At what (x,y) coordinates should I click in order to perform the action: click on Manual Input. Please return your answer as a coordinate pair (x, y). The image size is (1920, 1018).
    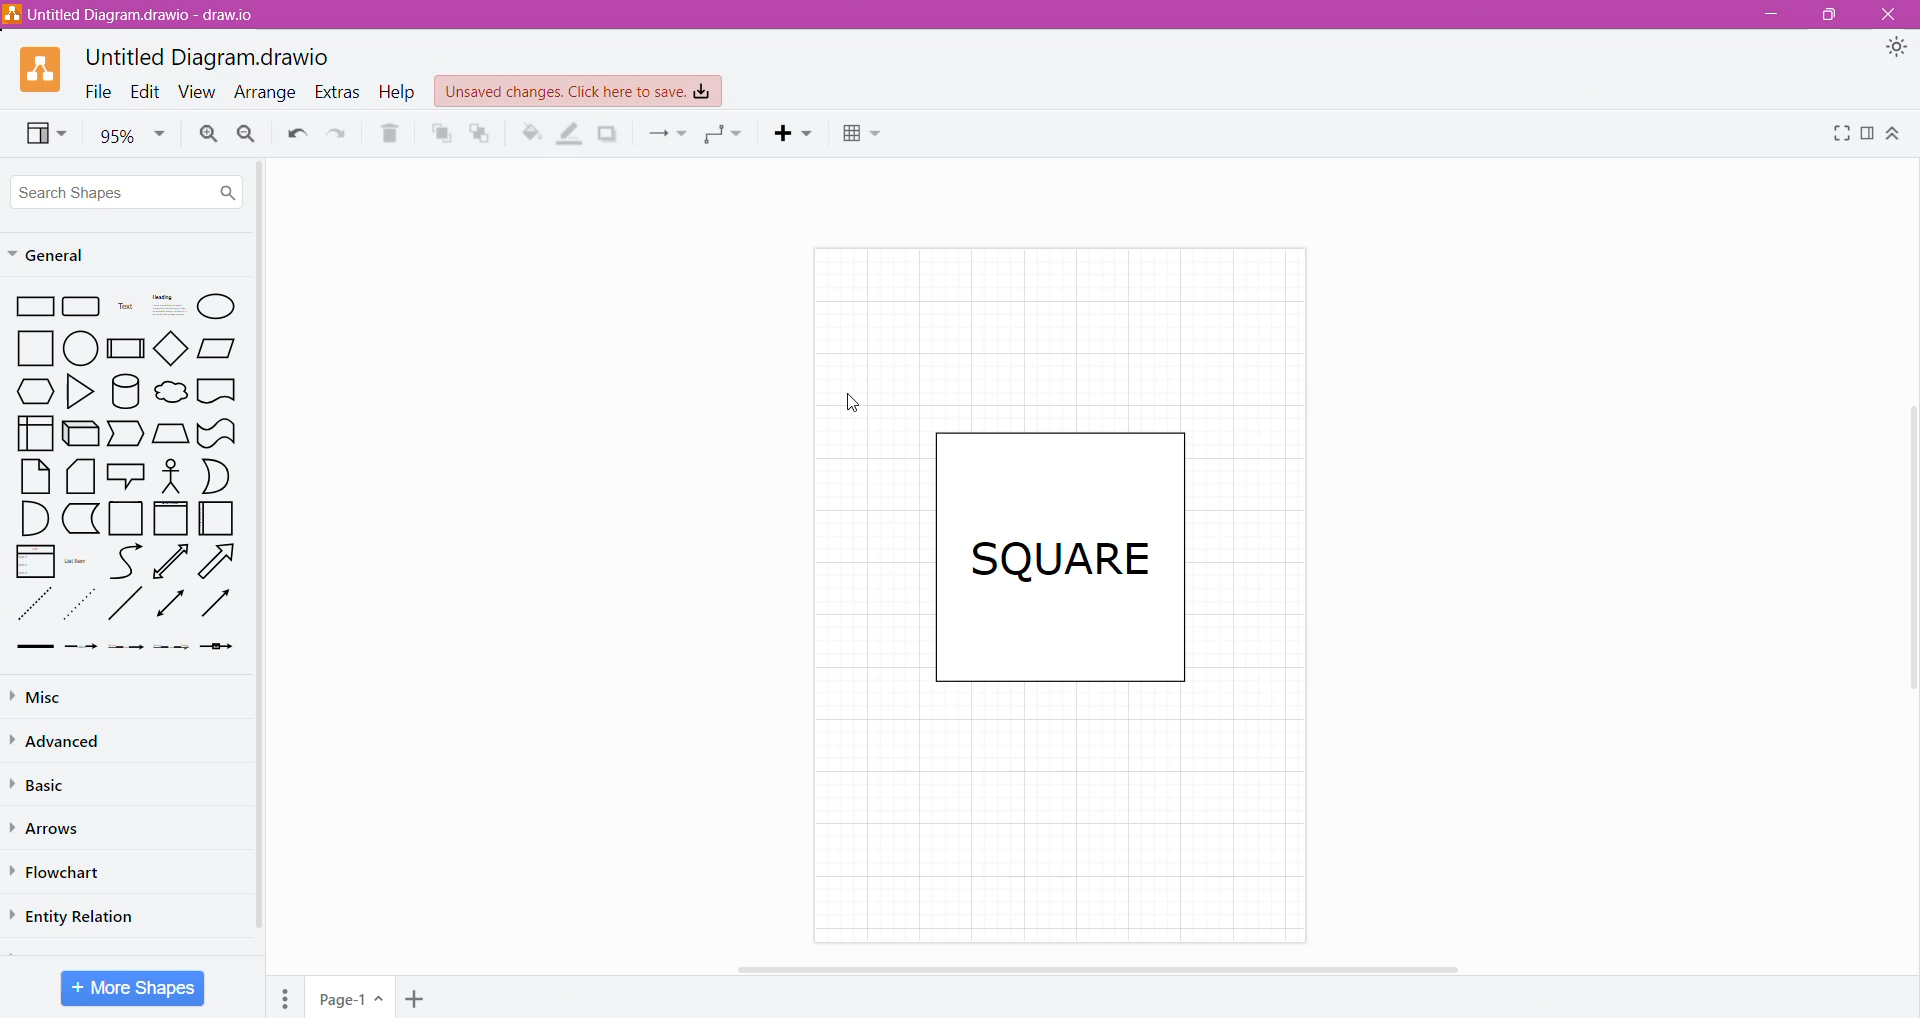
    Looking at the image, I should click on (172, 432).